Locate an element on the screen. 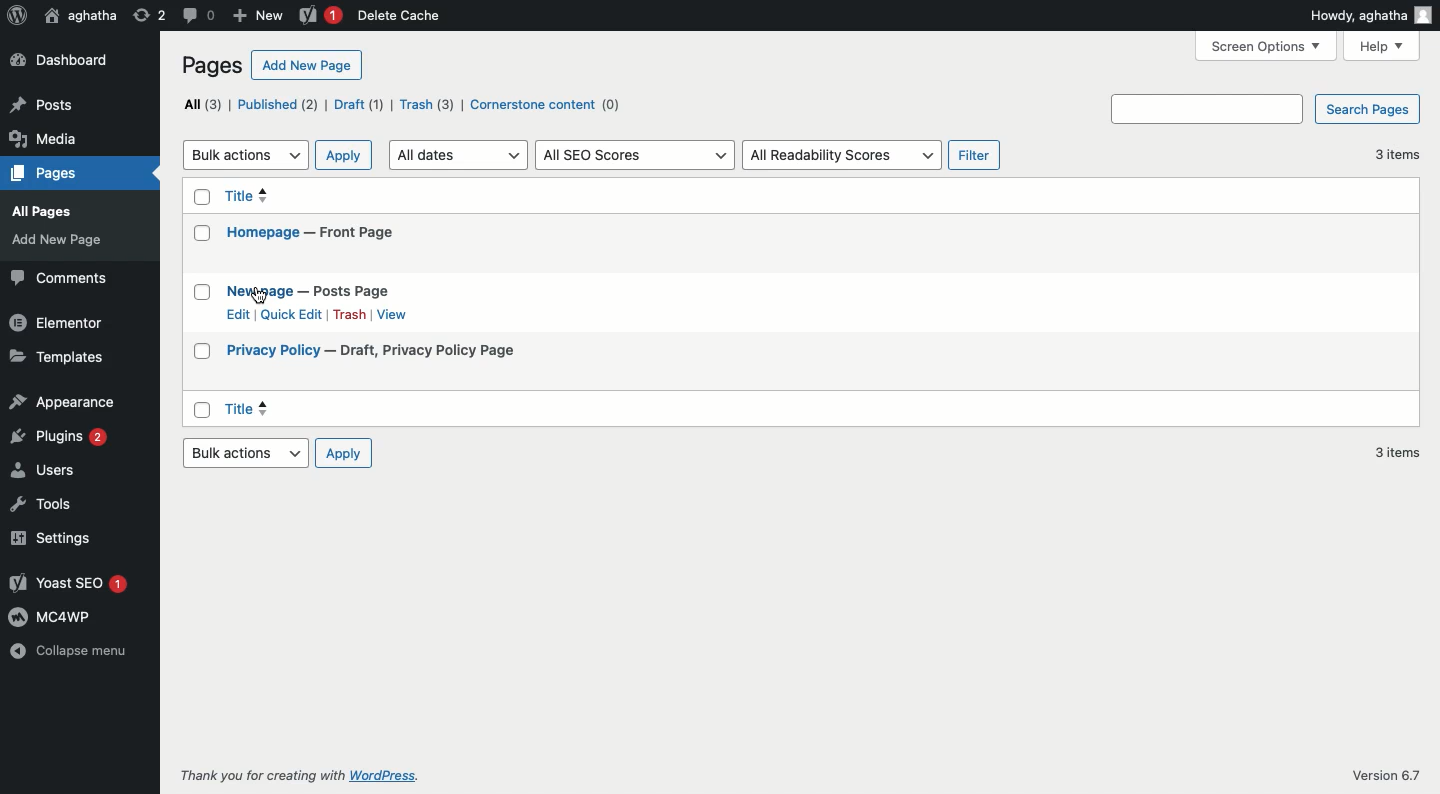 The image size is (1440, 794). Yoast is located at coordinates (66, 583).